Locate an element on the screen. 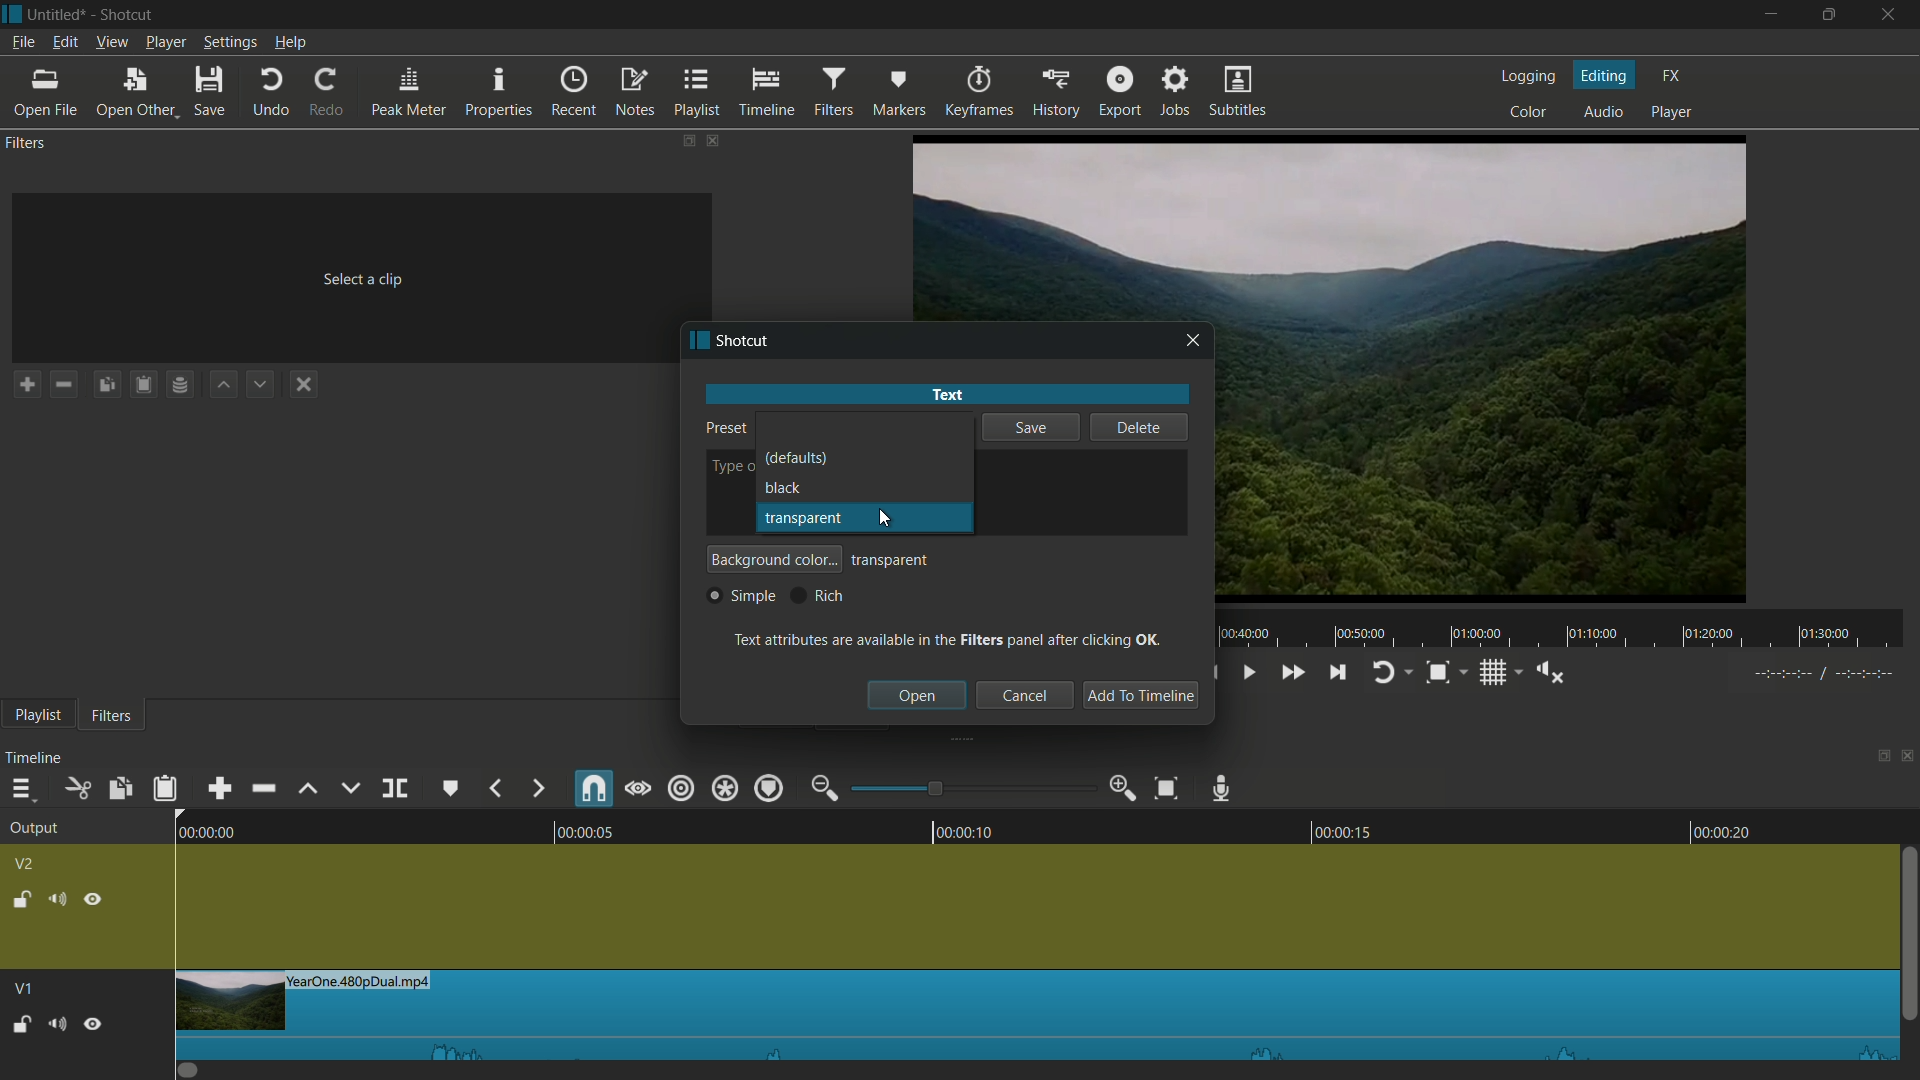 The image size is (1920, 1080). zoom in is located at coordinates (1124, 789).